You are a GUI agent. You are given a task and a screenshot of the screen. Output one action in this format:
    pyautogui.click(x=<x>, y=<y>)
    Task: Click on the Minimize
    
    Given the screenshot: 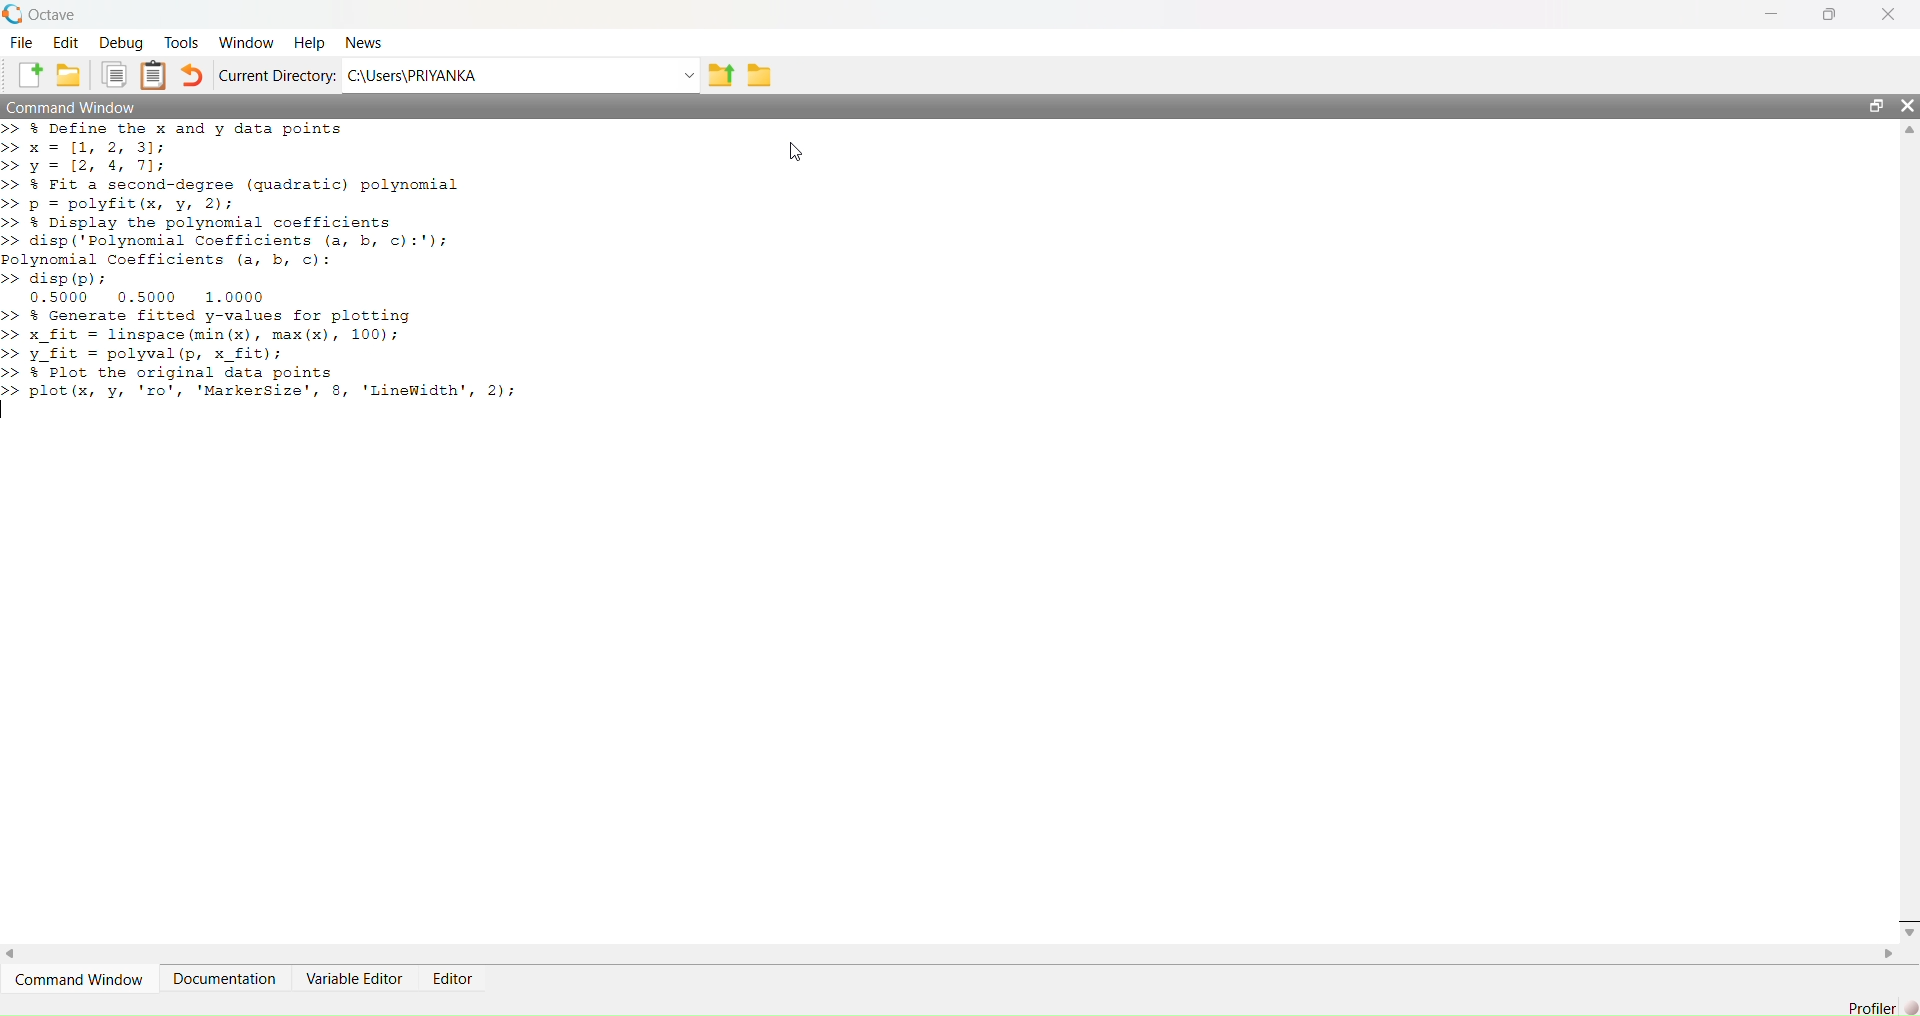 What is the action you would take?
    pyautogui.click(x=1775, y=14)
    